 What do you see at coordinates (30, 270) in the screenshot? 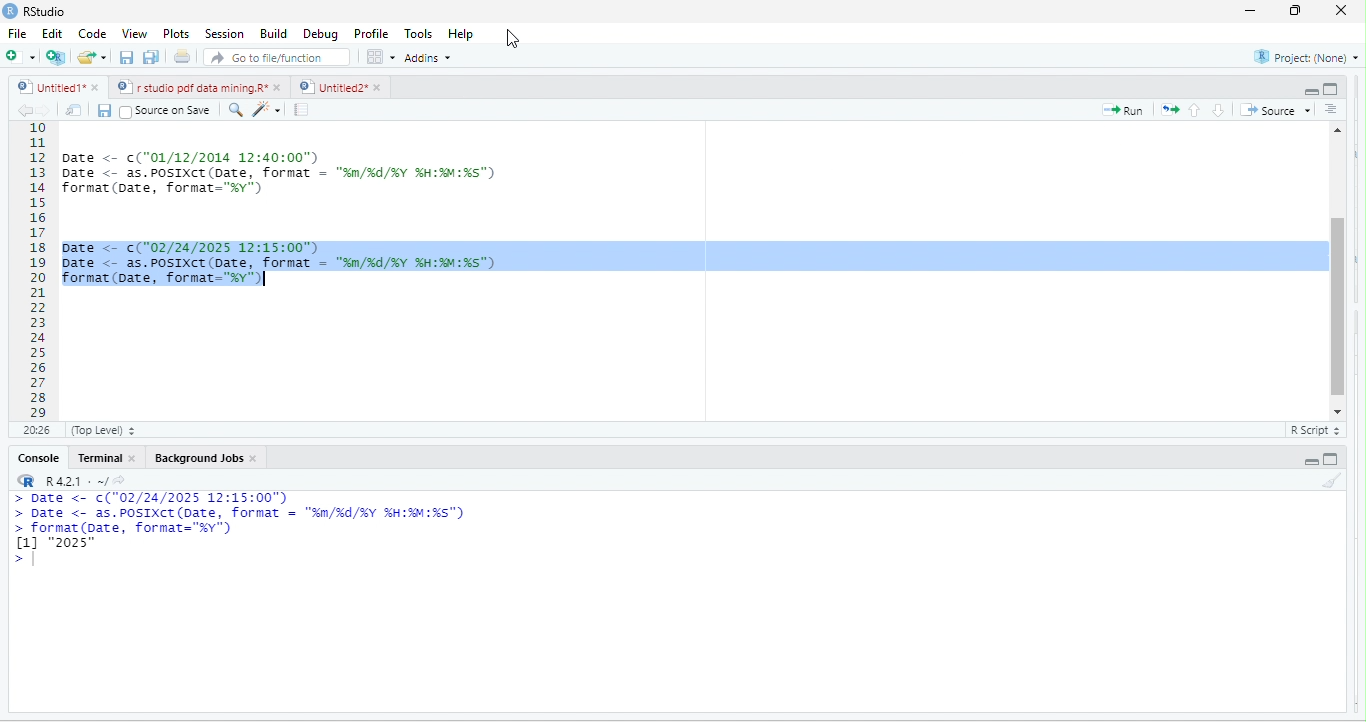
I see `10
11
12
13
14
15
16
17
18
19
20
21
22
23
24
25
26
27
28
29` at bounding box center [30, 270].